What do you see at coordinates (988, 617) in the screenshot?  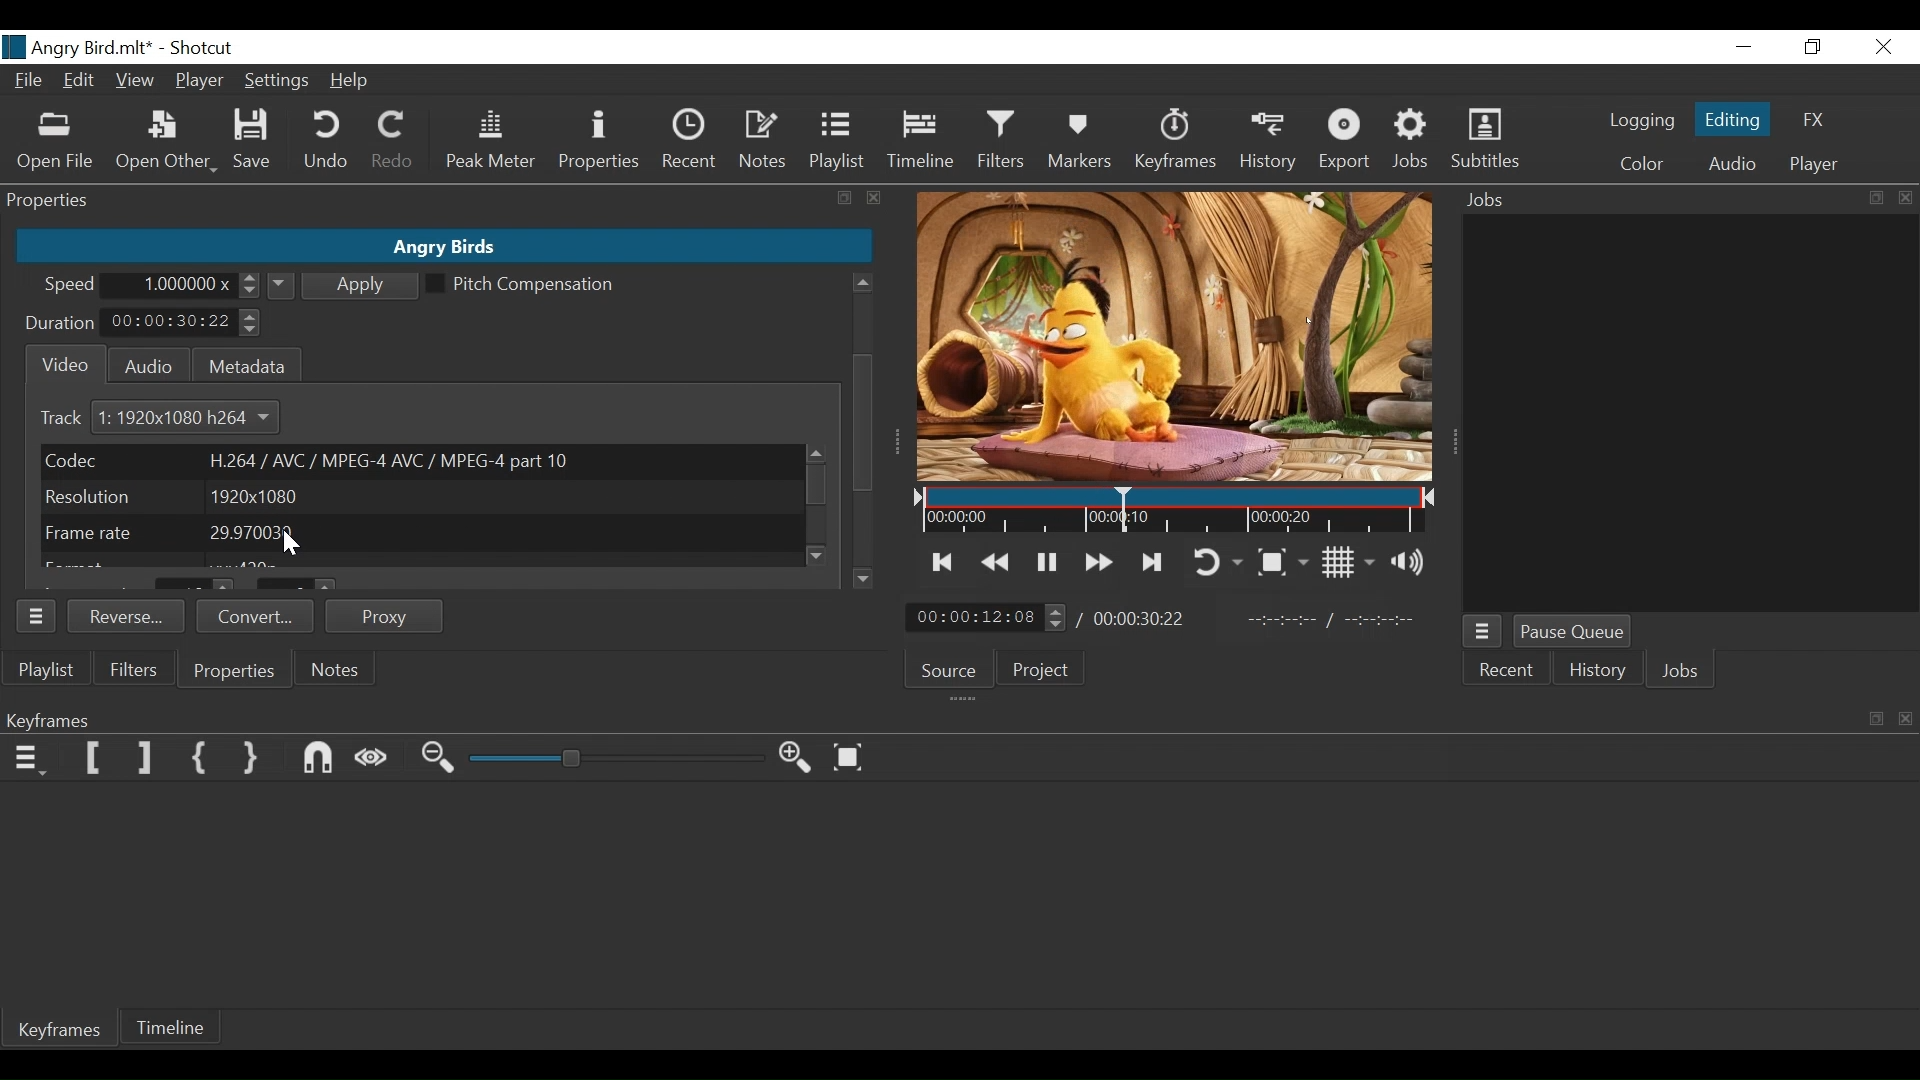 I see `Current position` at bounding box center [988, 617].